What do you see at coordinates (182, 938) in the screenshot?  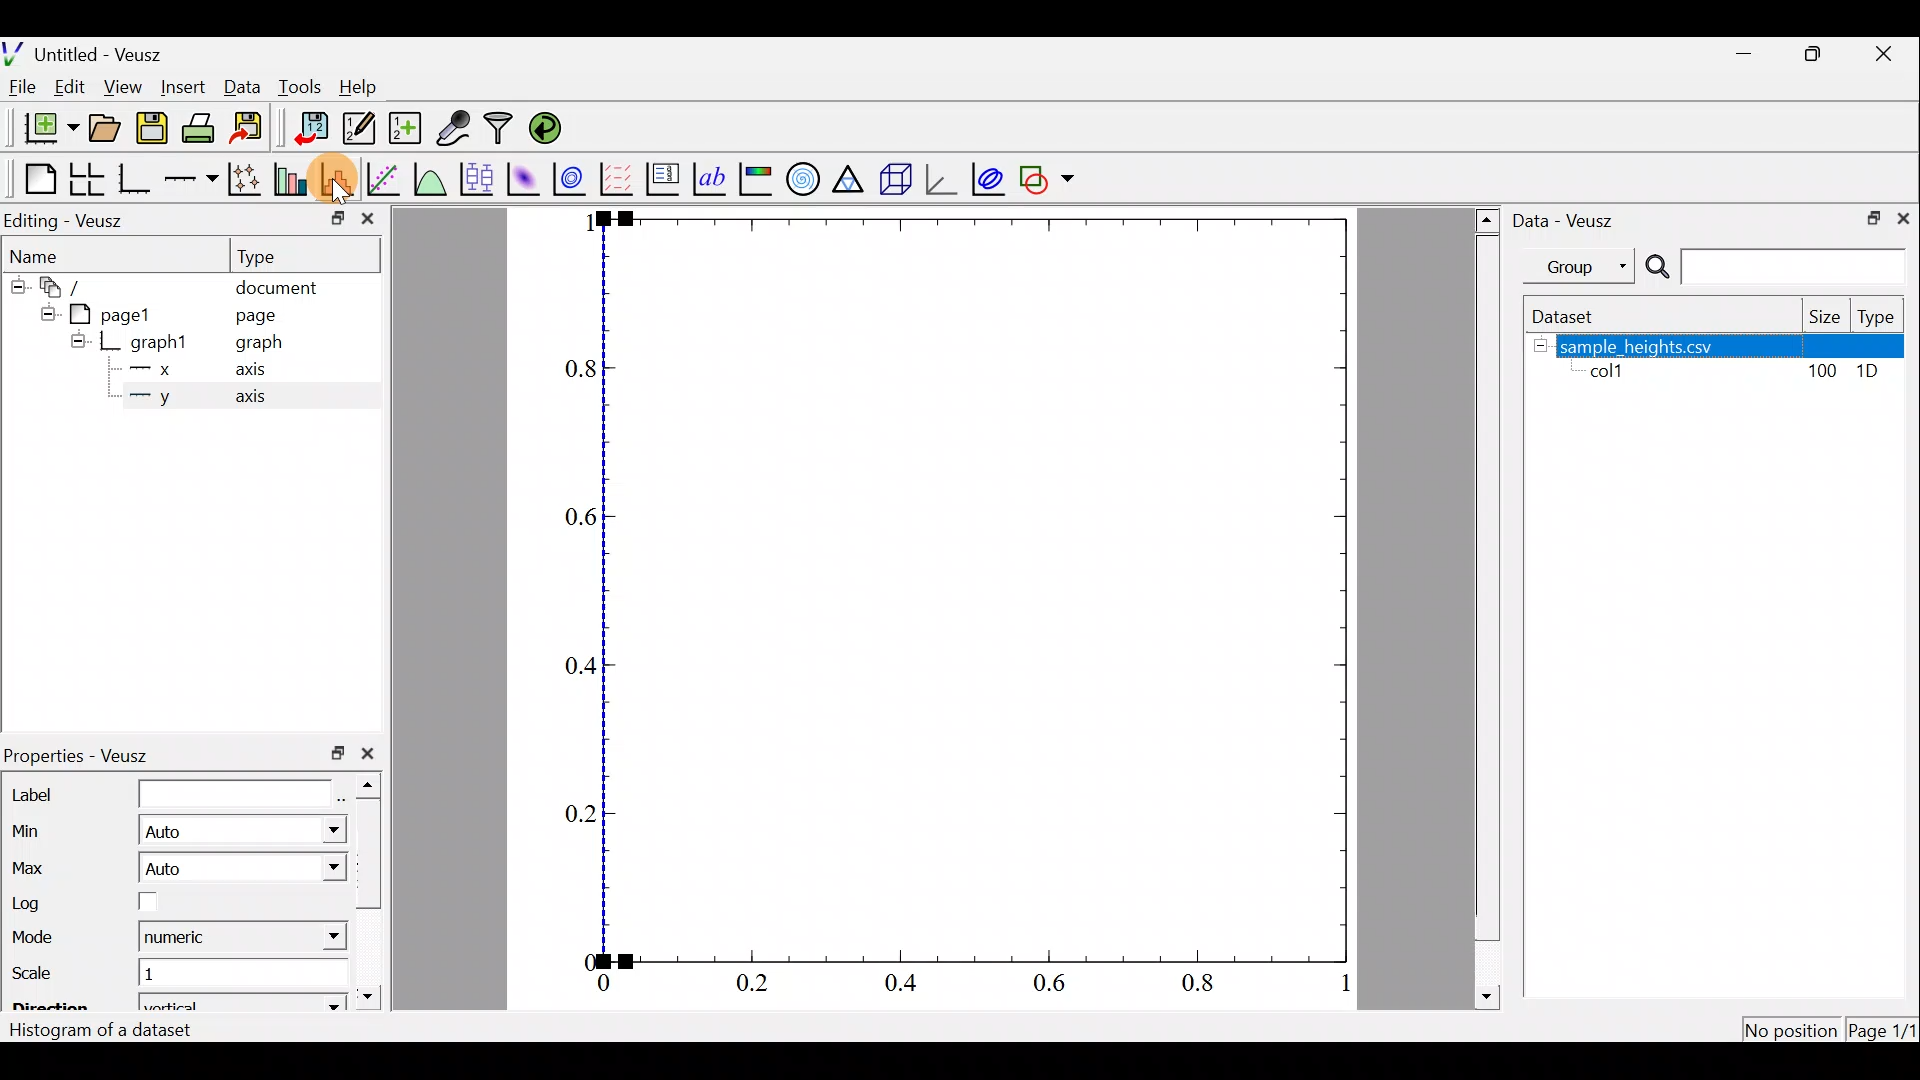 I see `numeric` at bounding box center [182, 938].